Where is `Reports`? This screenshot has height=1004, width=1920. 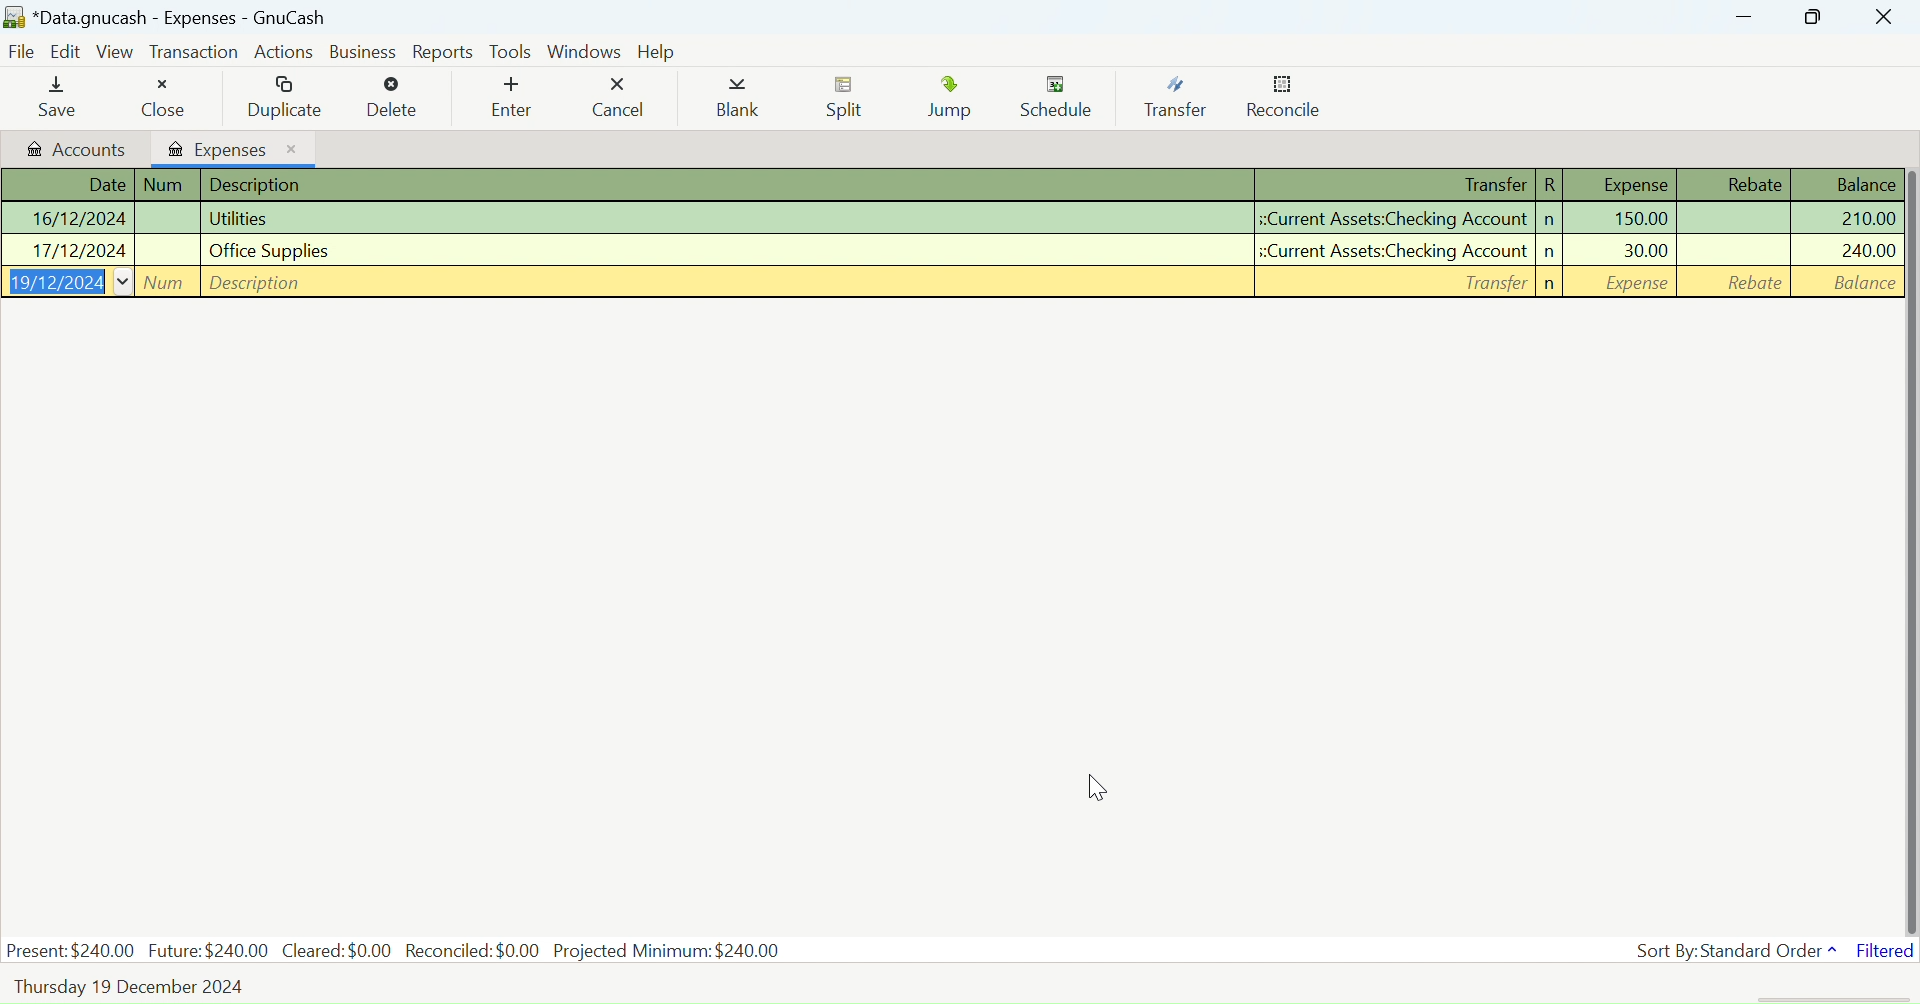
Reports is located at coordinates (444, 52).